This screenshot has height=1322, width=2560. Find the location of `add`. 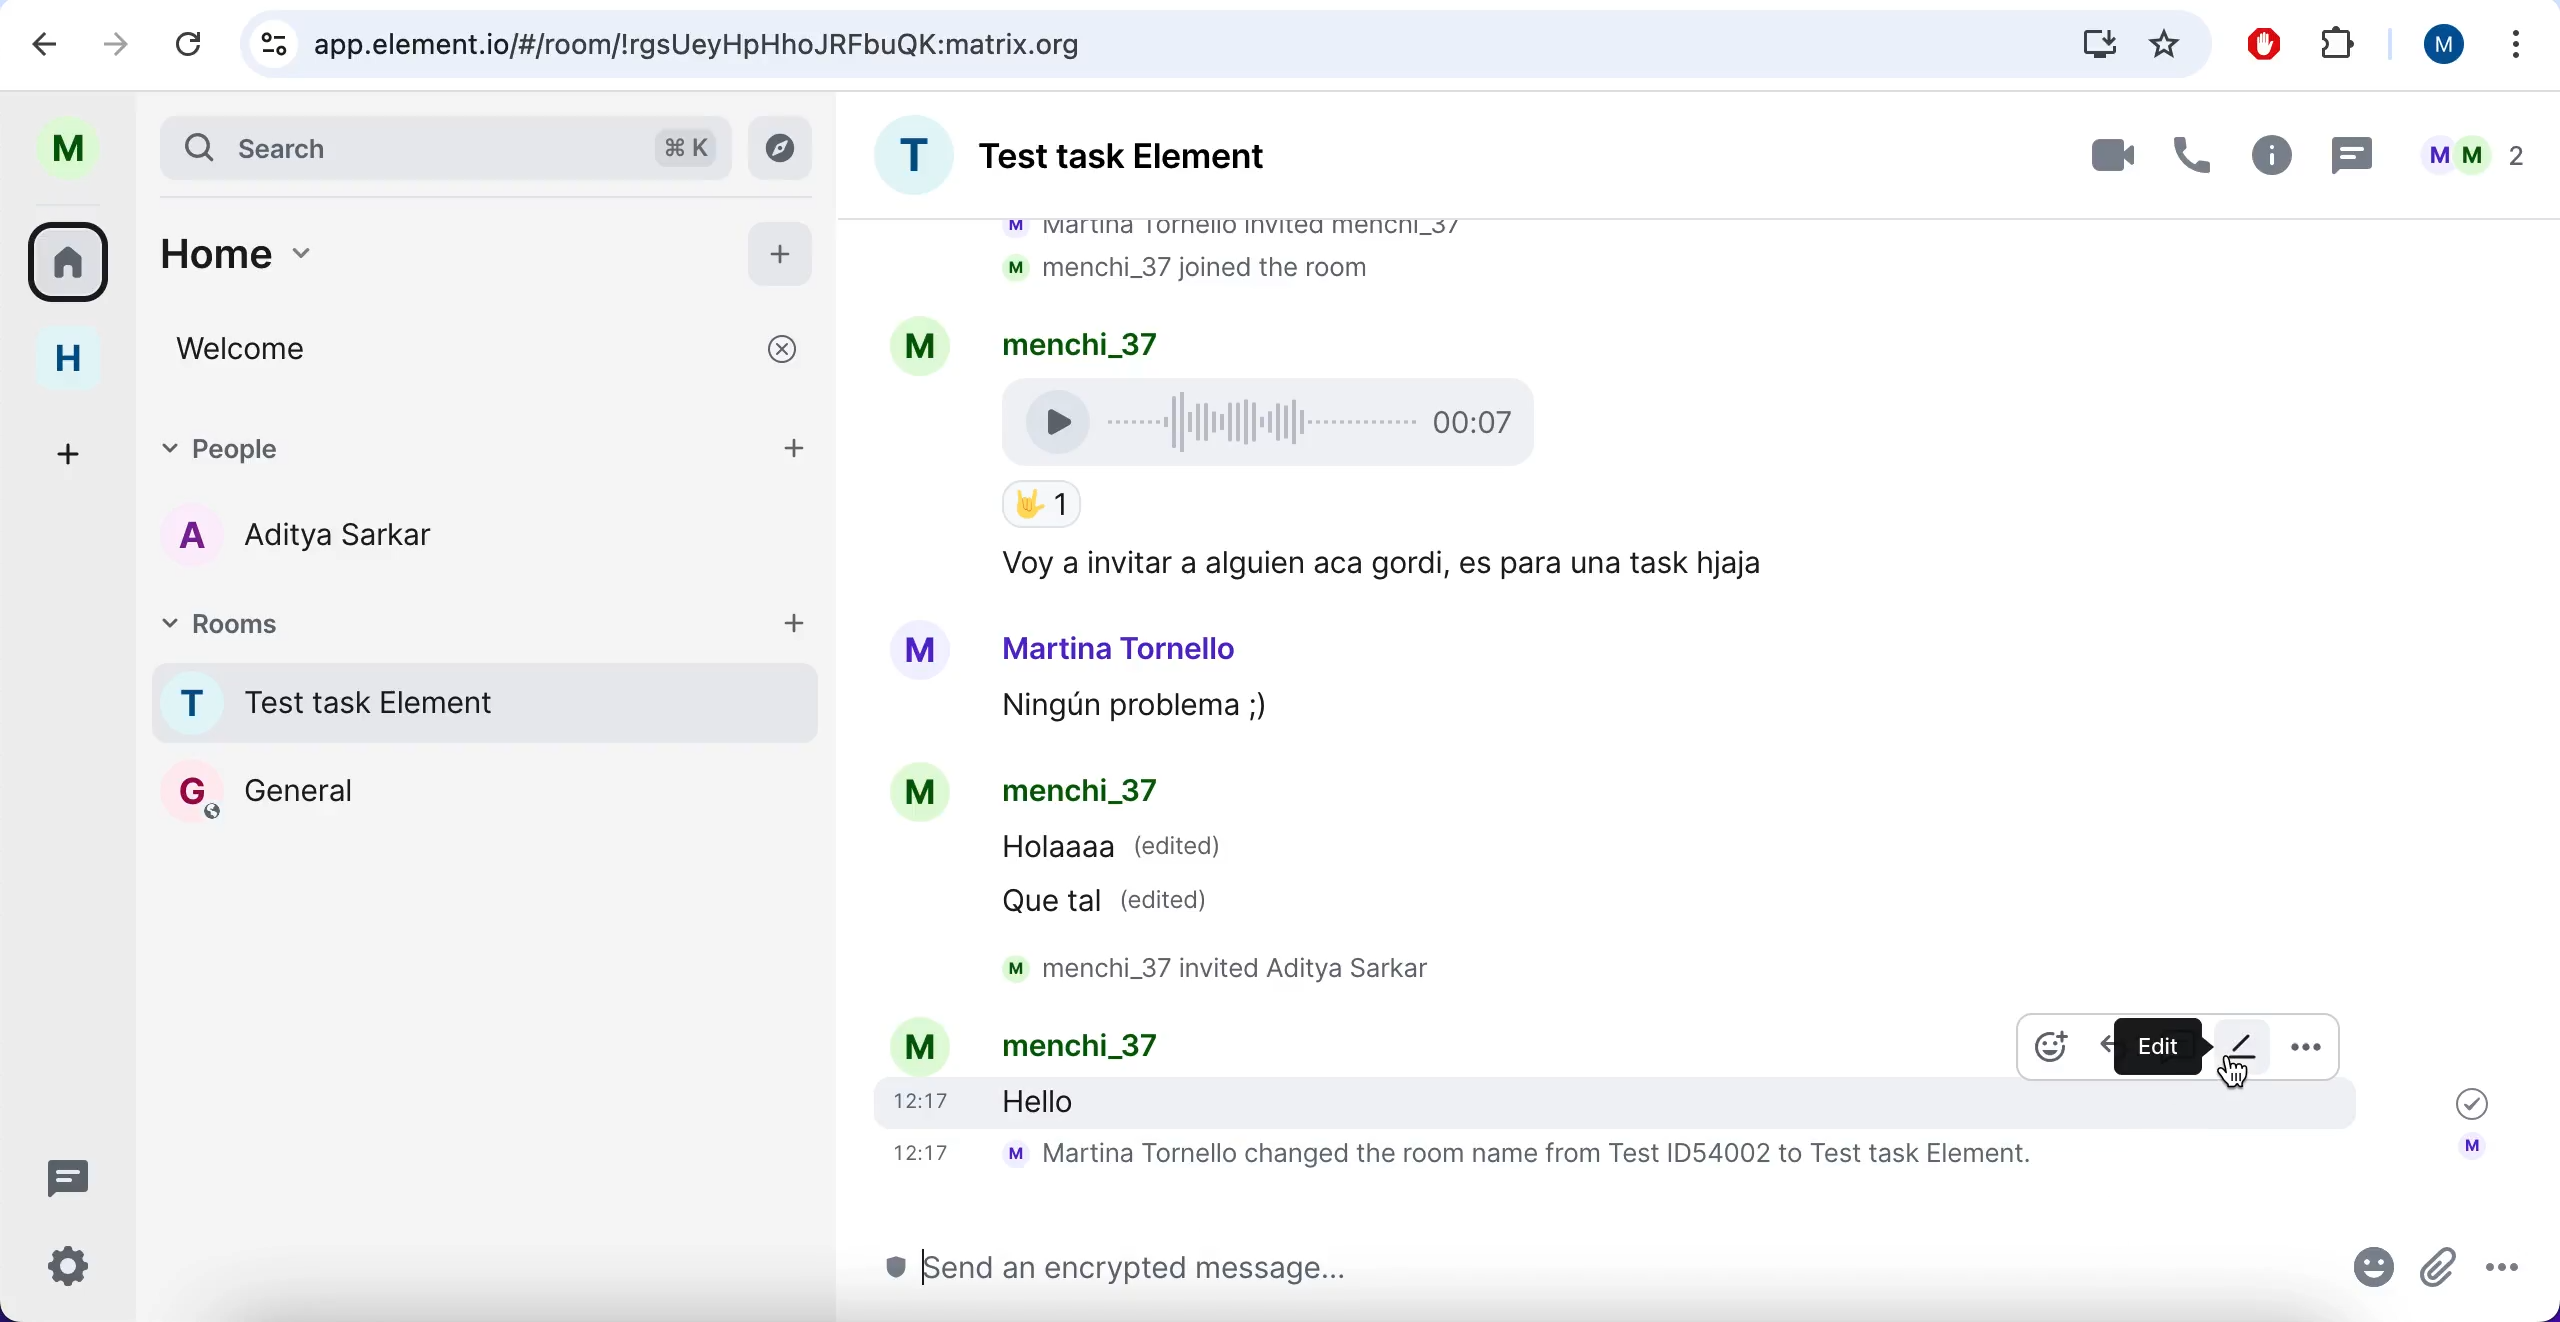

add is located at coordinates (800, 445).